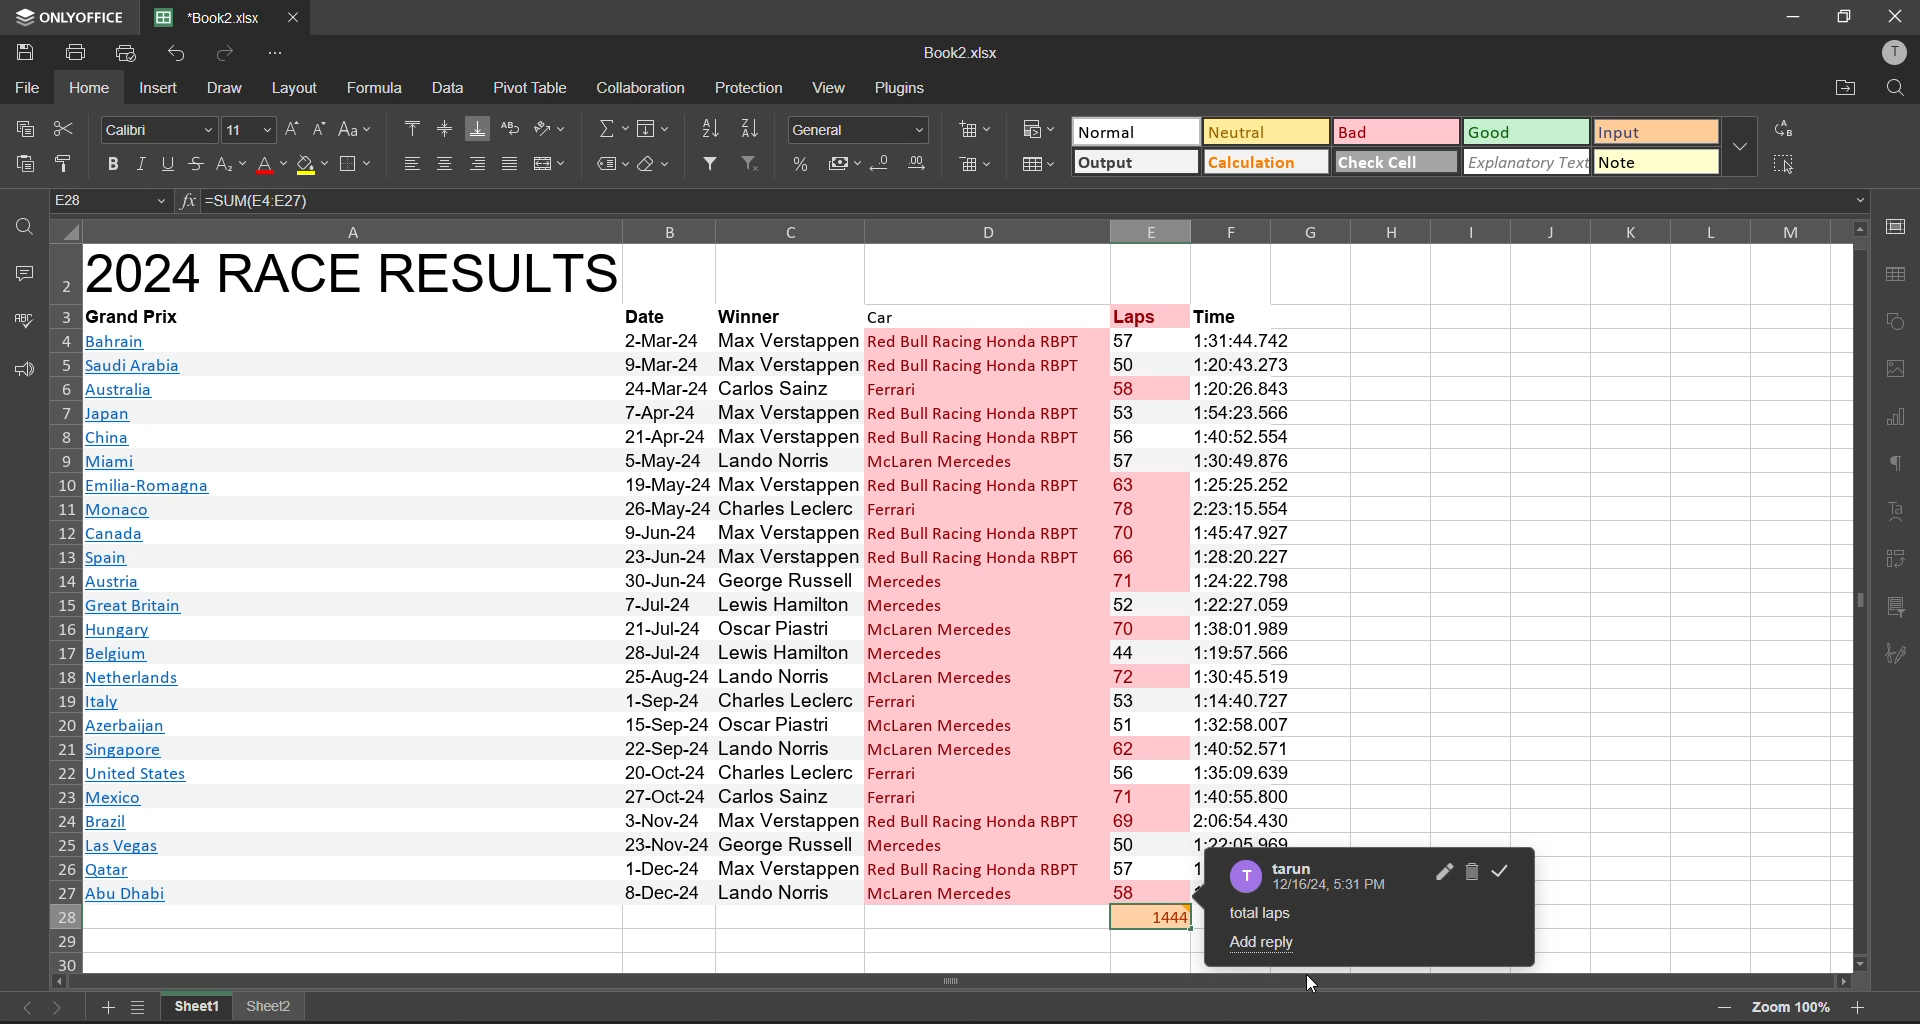 This screenshot has height=1024, width=1920. What do you see at coordinates (1897, 659) in the screenshot?
I see `signature` at bounding box center [1897, 659].